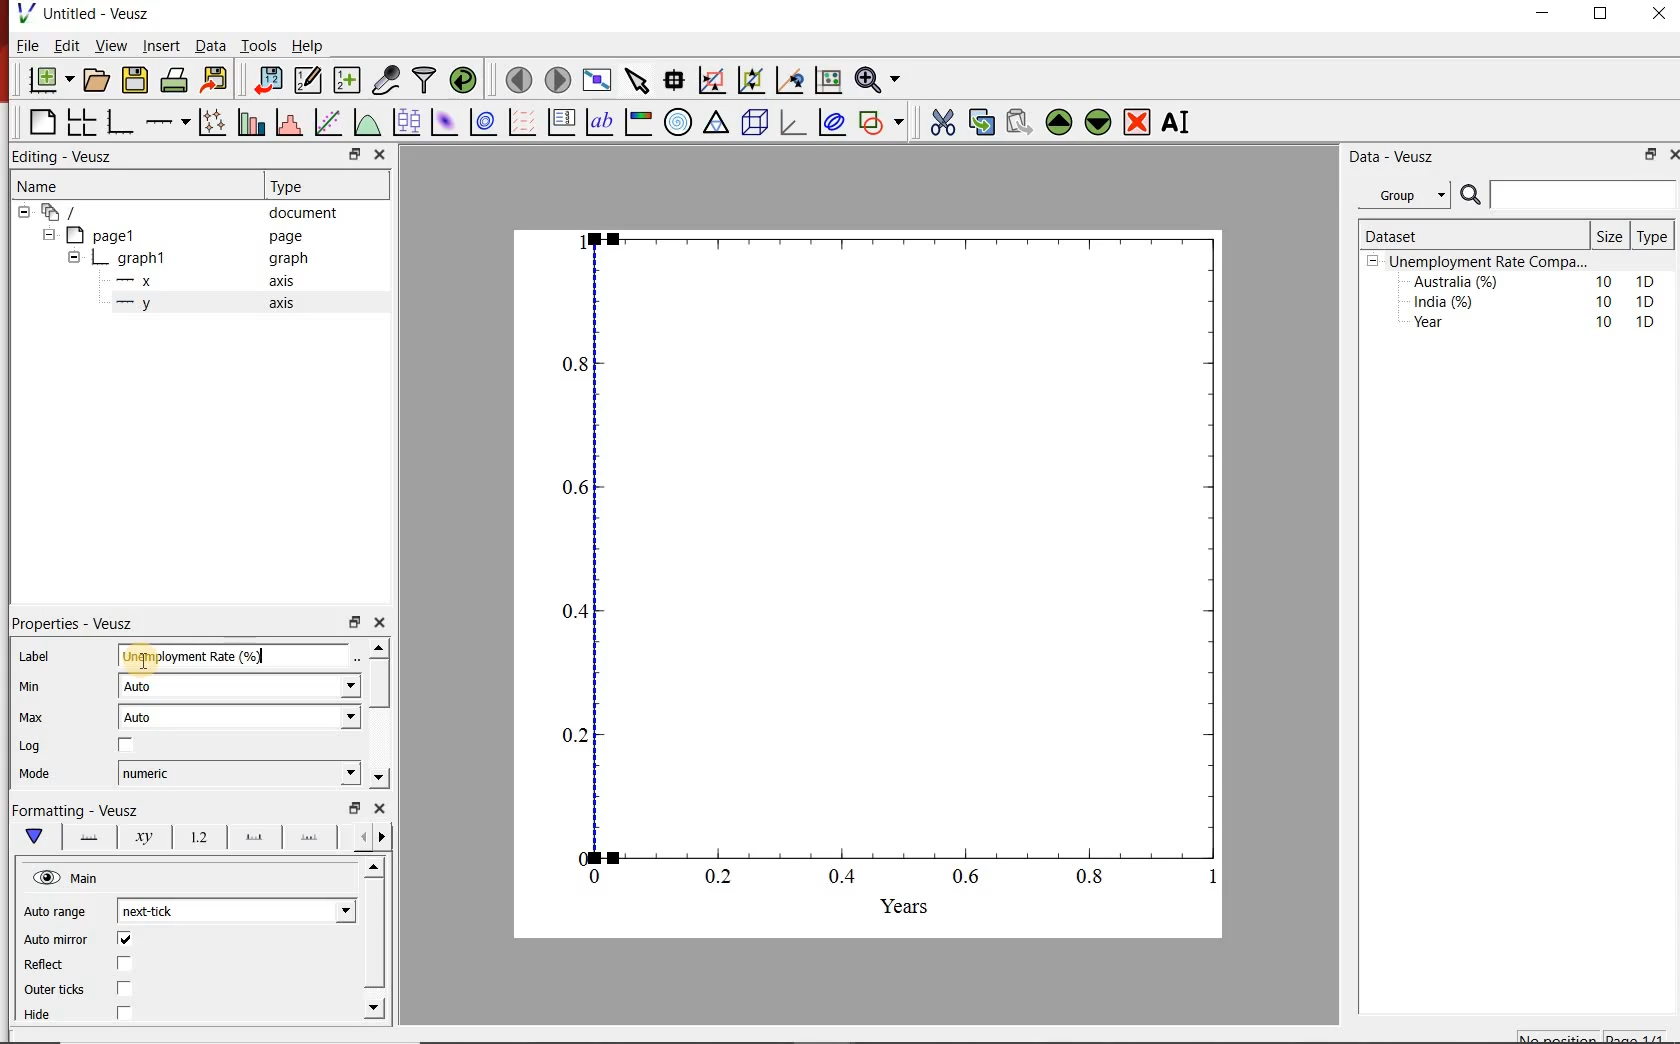 The width and height of the screenshot is (1680, 1044). Describe the element at coordinates (39, 837) in the screenshot. I see `main` at that location.